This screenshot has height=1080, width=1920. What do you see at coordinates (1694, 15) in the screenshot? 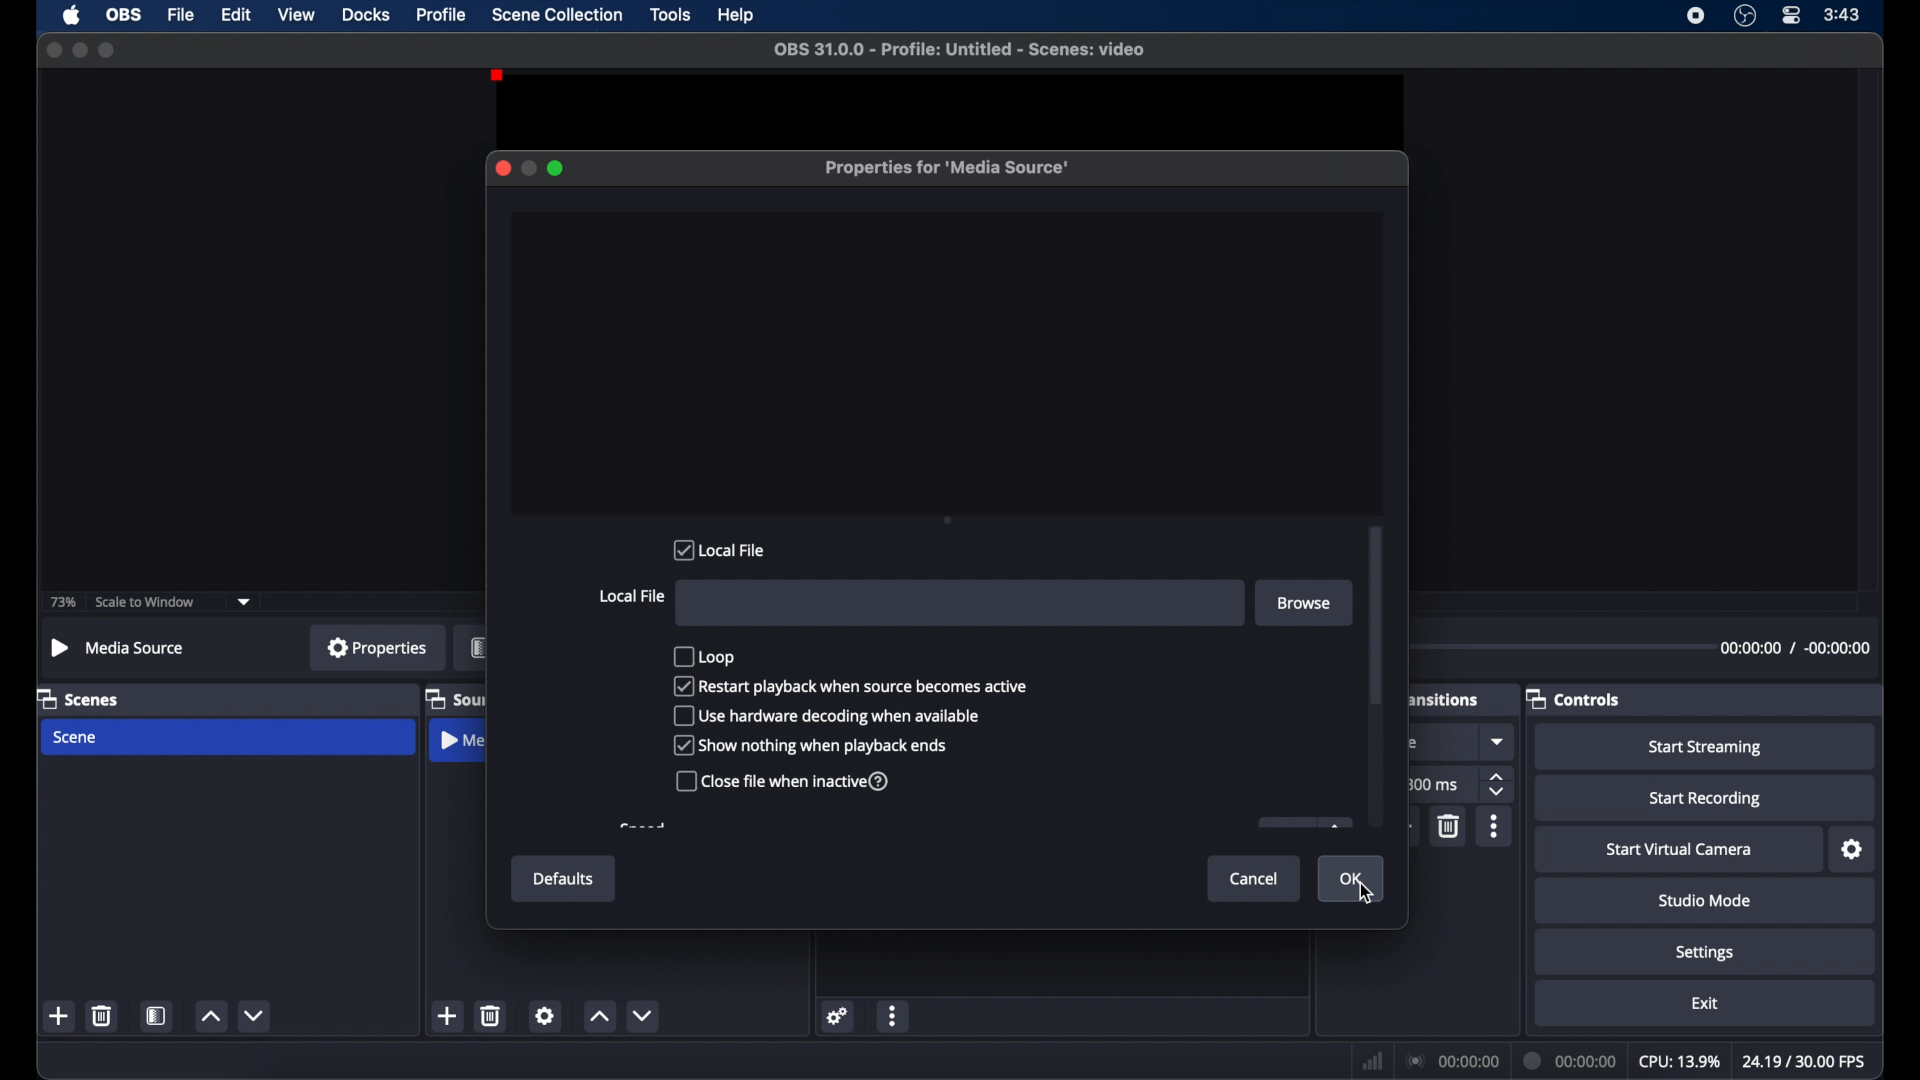
I see `screen recorder icon` at bounding box center [1694, 15].